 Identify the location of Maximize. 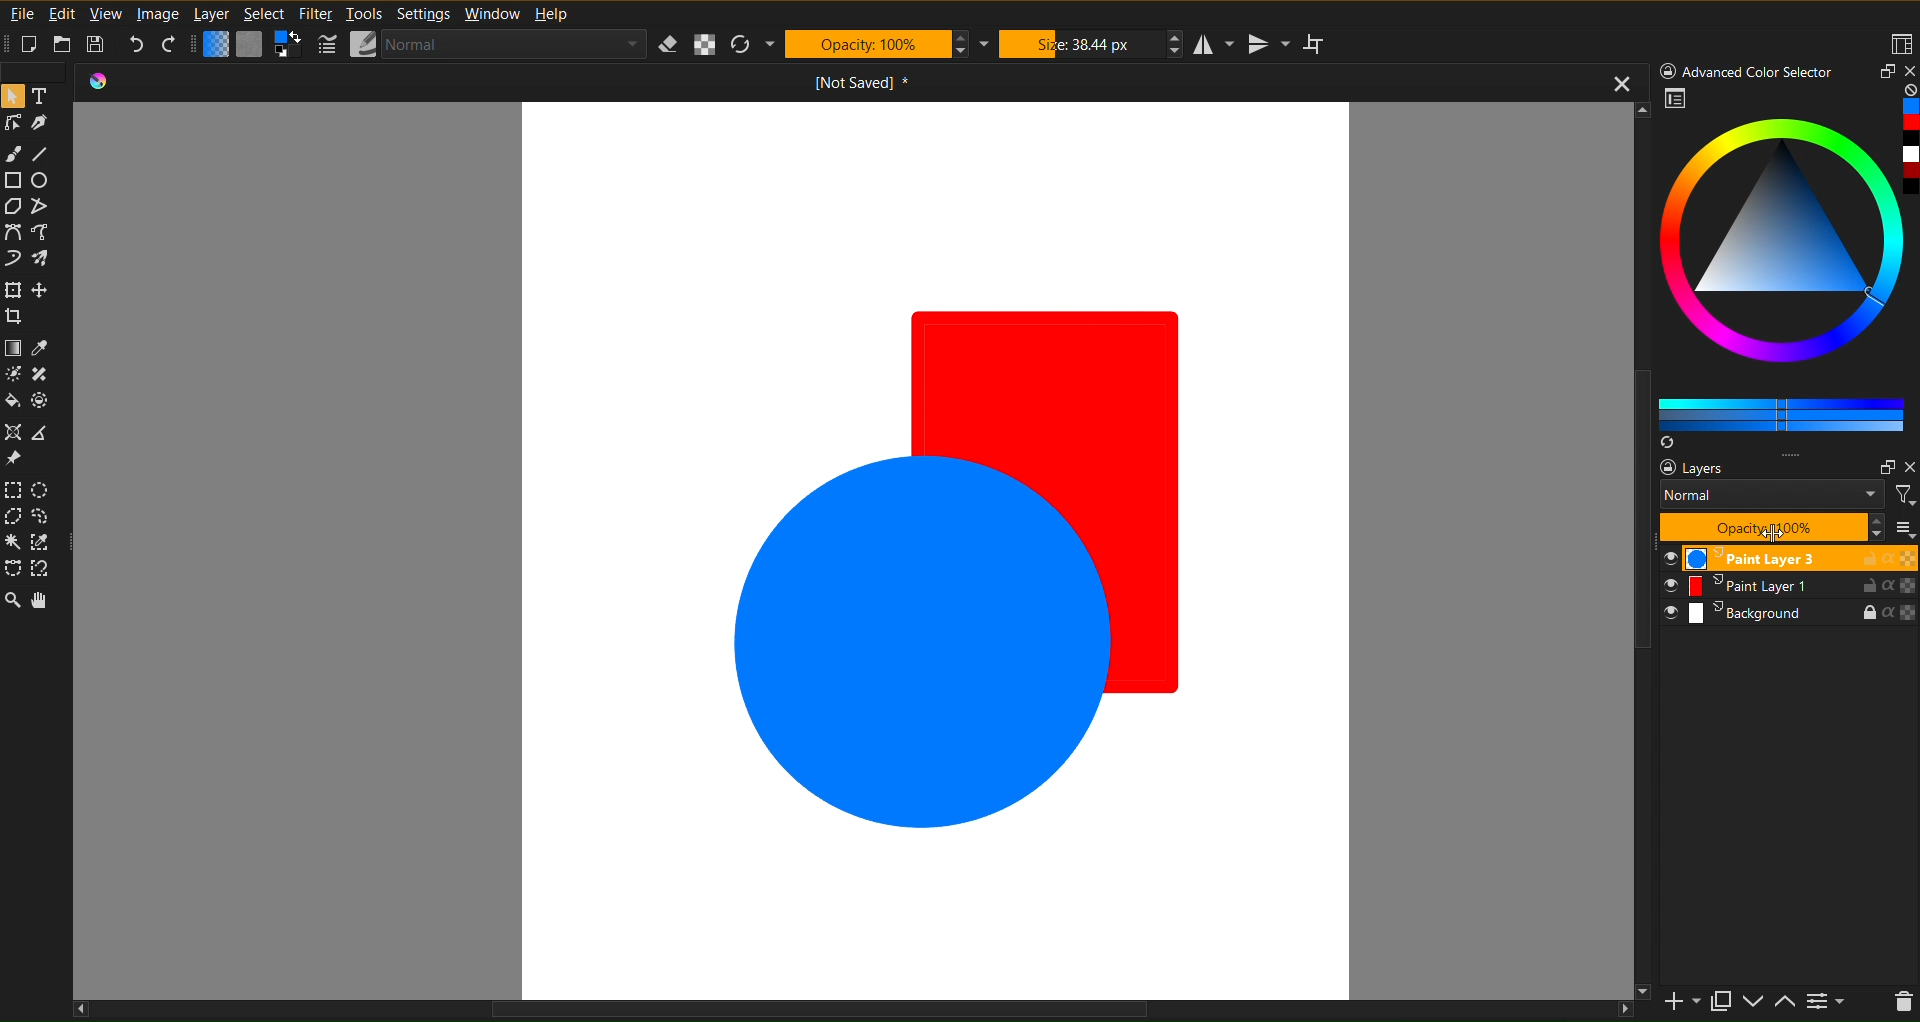
(1721, 998).